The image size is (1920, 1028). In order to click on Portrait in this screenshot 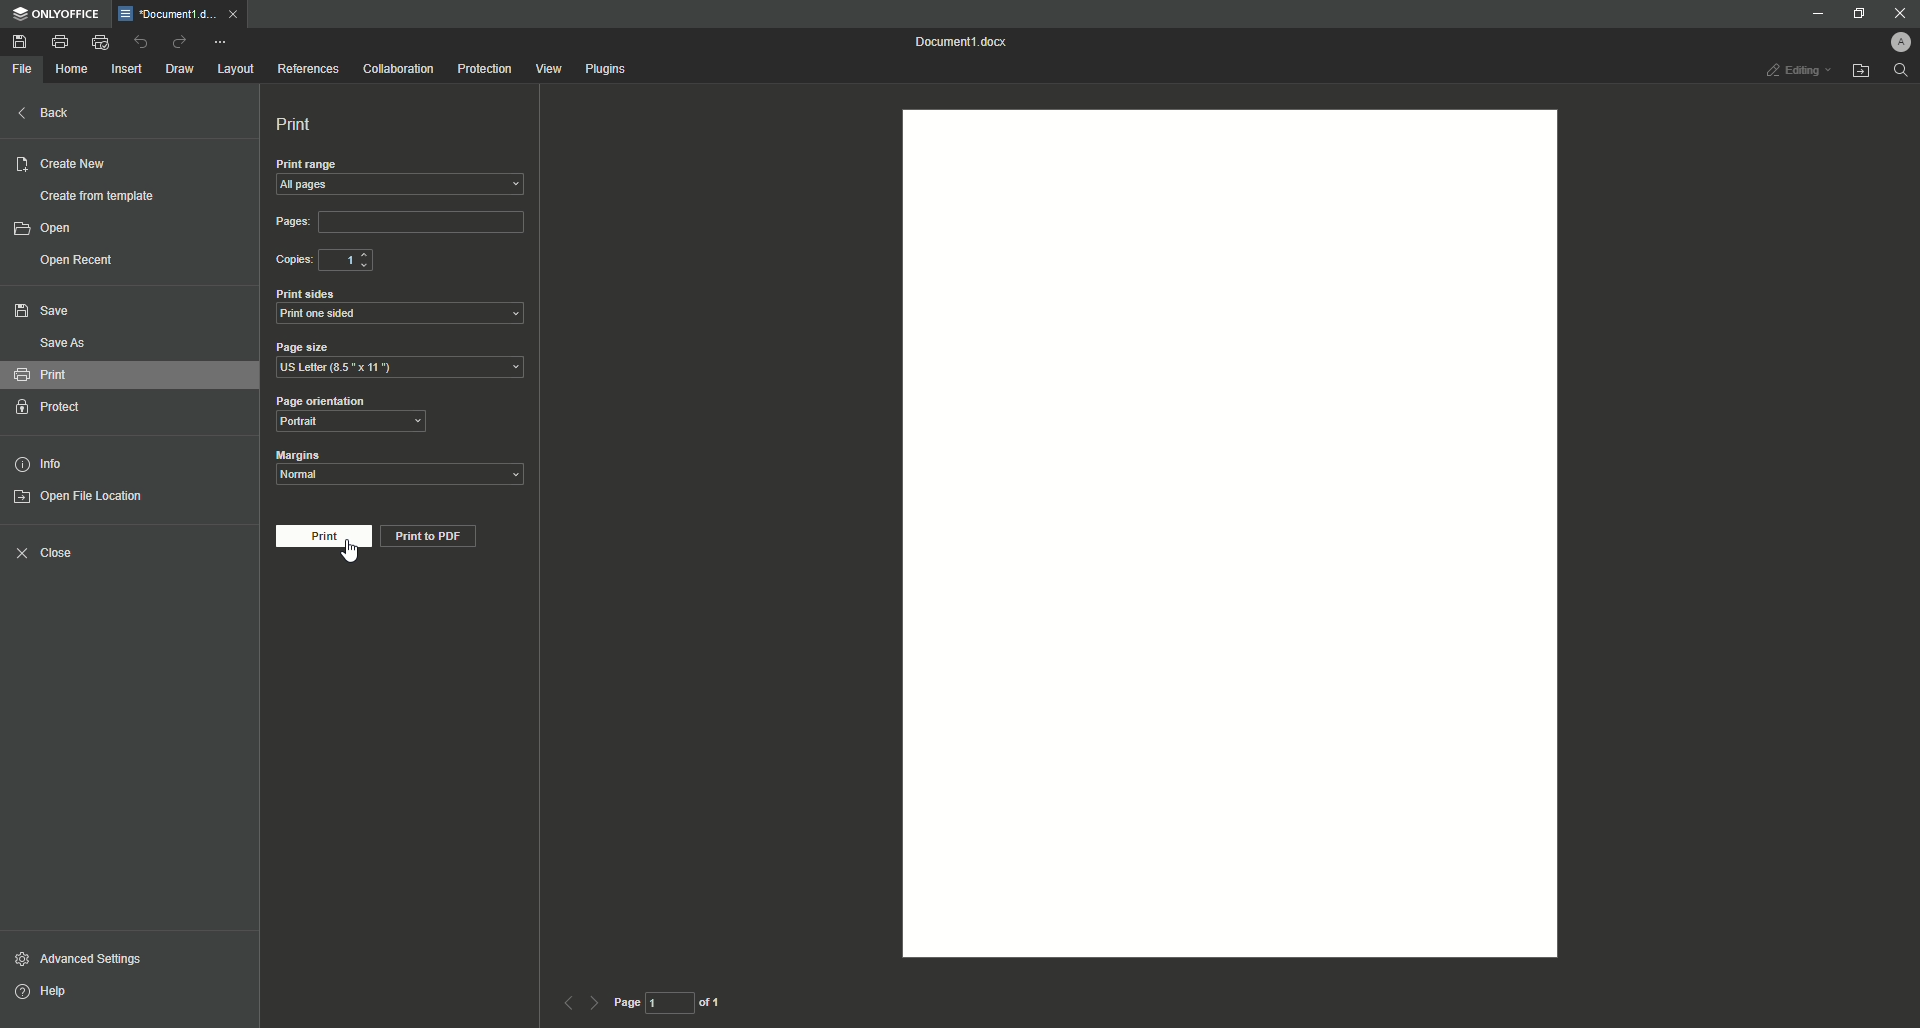, I will do `click(349, 423)`.